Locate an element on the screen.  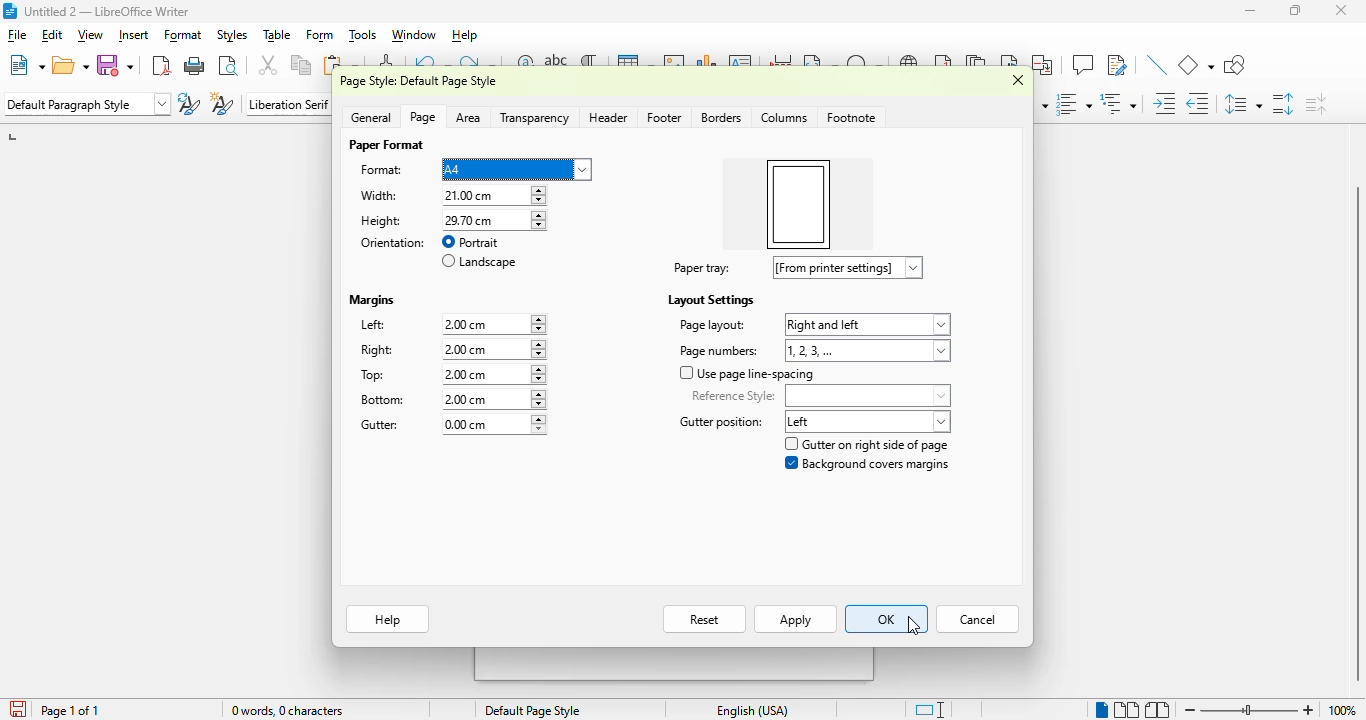
multi-page view is located at coordinates (1126, 710).